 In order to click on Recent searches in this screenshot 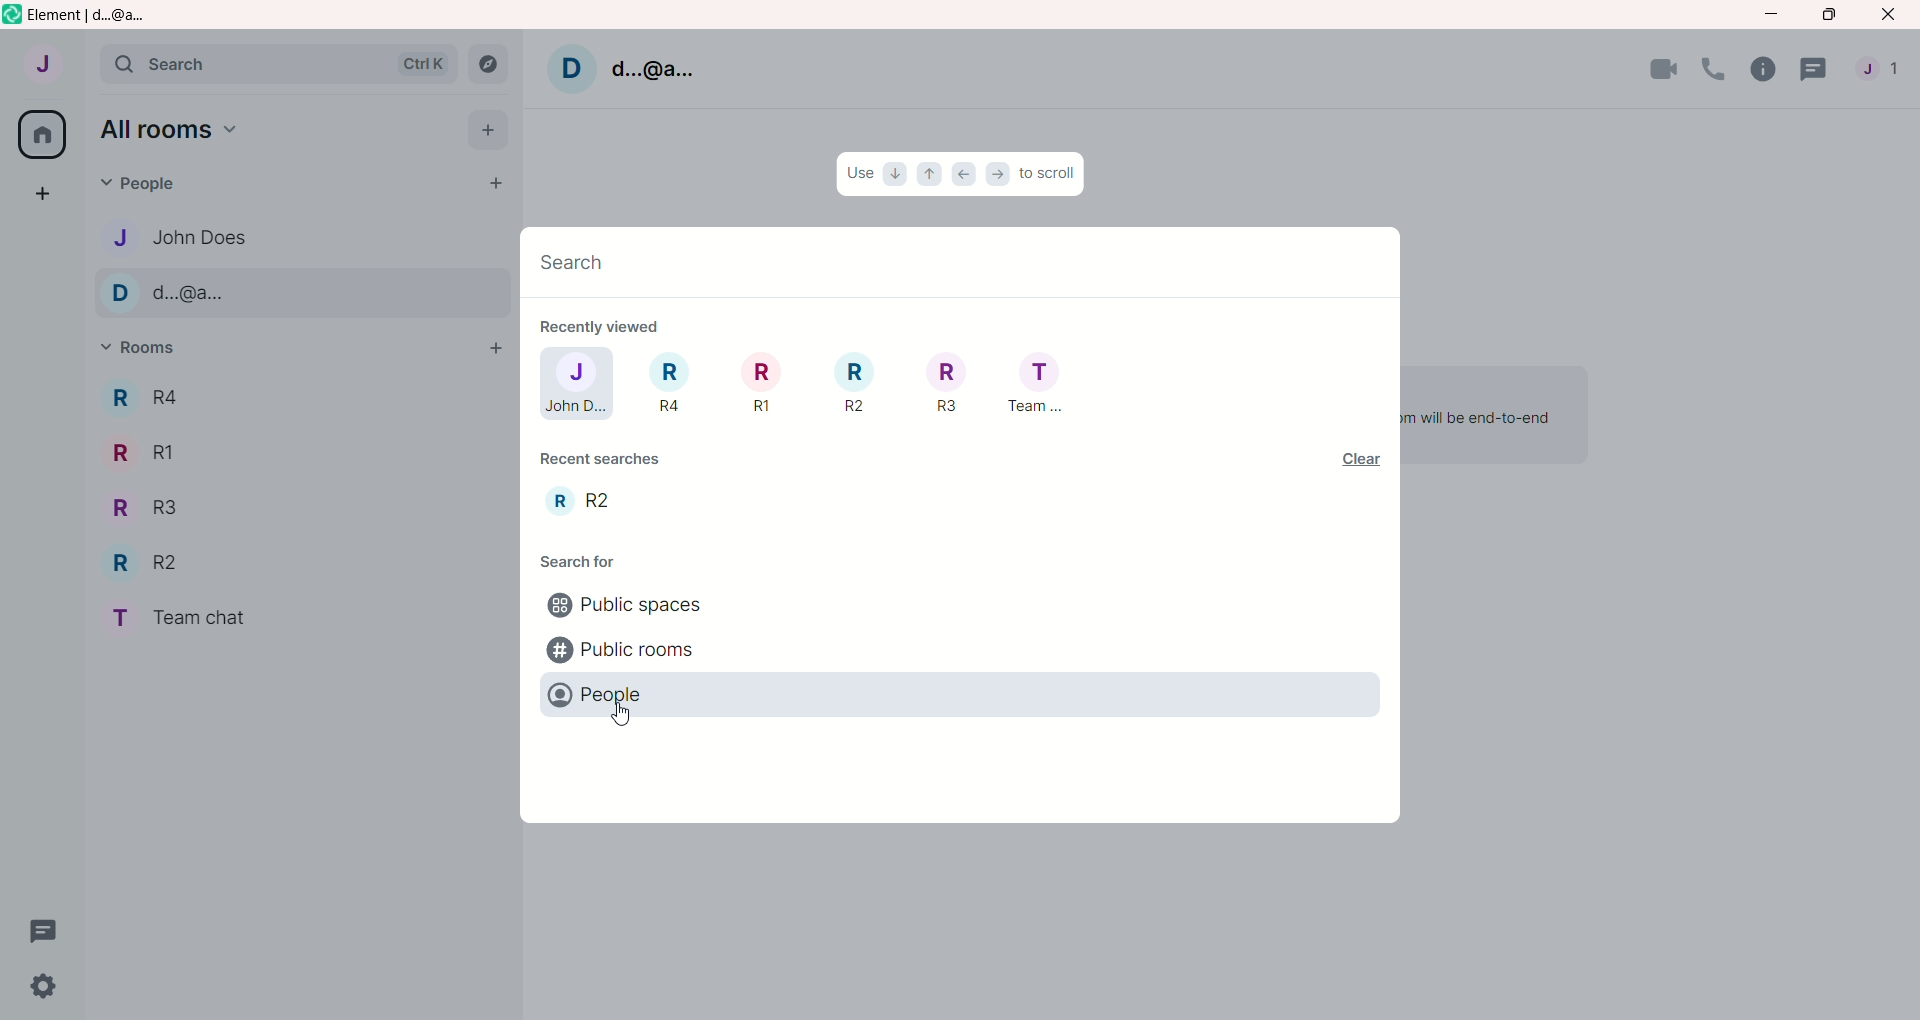, I will do `click(603, 458)`.